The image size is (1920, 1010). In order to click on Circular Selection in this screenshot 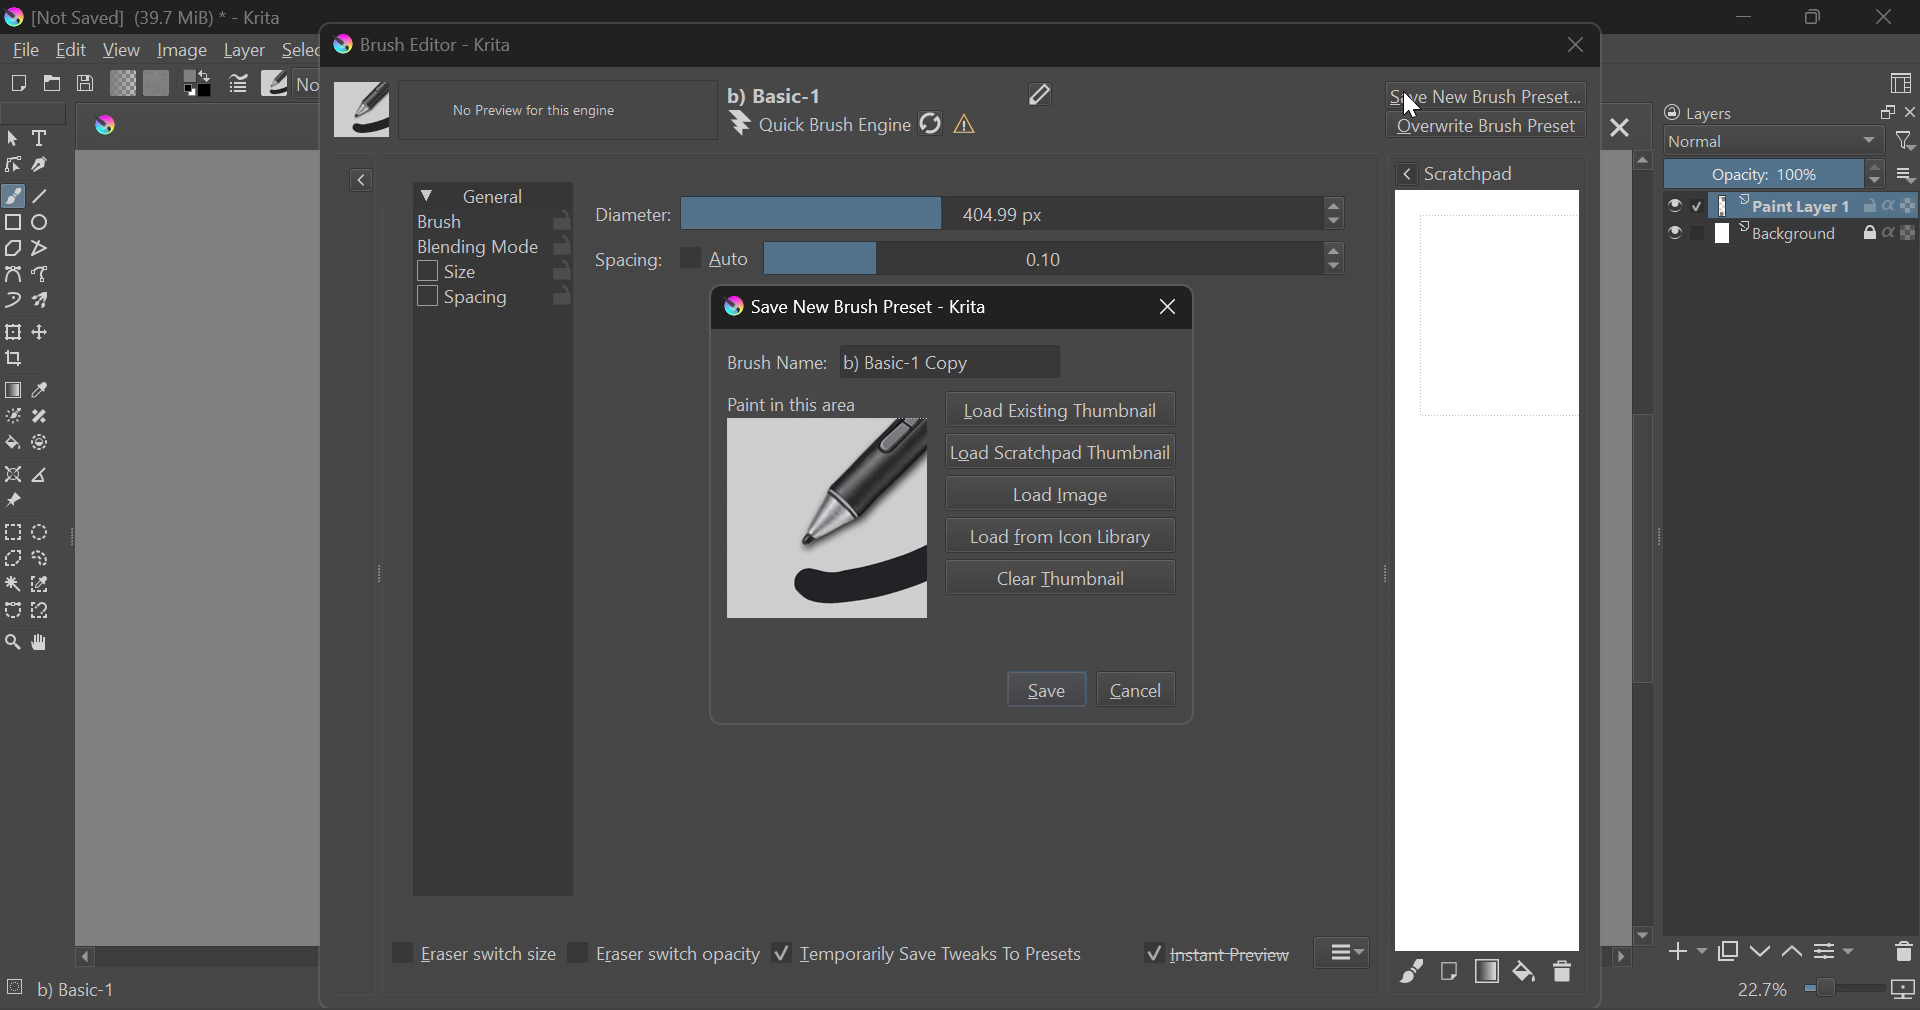, I will do `click(41, 532)`.